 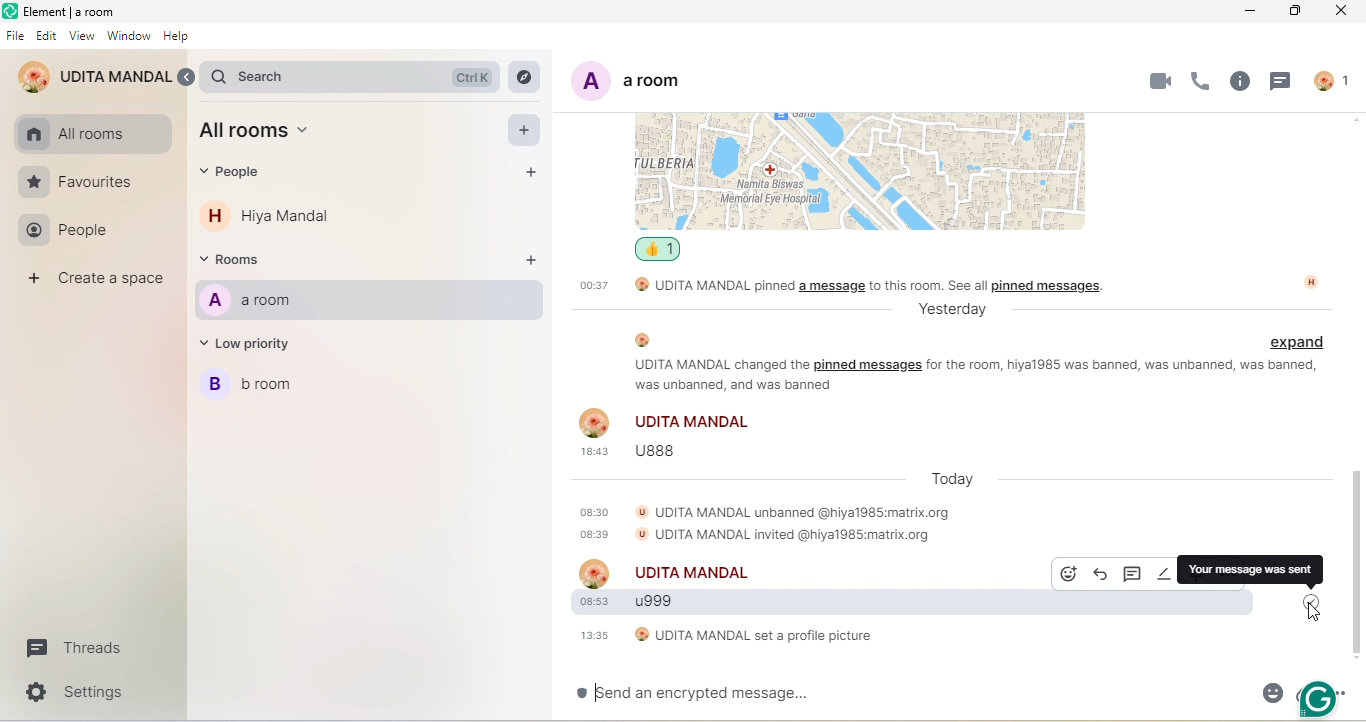 I want to click on to this room see all, so click(x=929, y=284).